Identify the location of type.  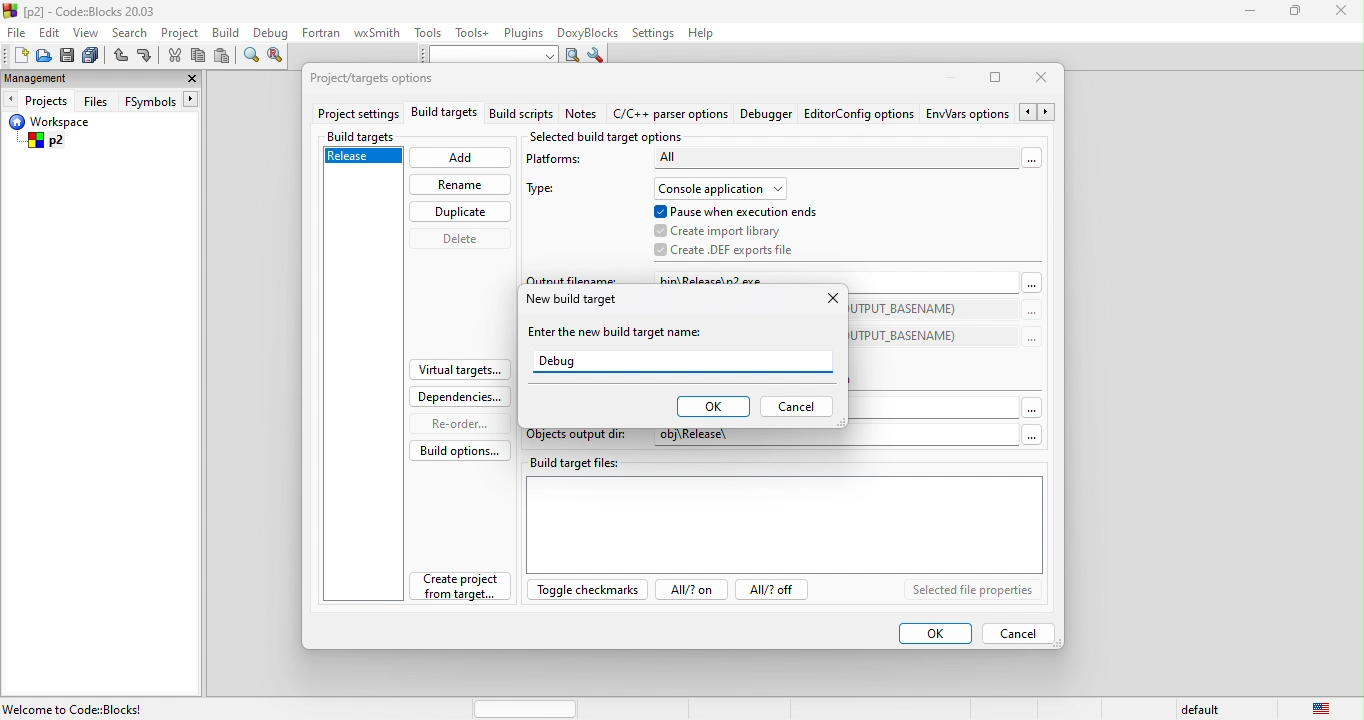
(550, 190).